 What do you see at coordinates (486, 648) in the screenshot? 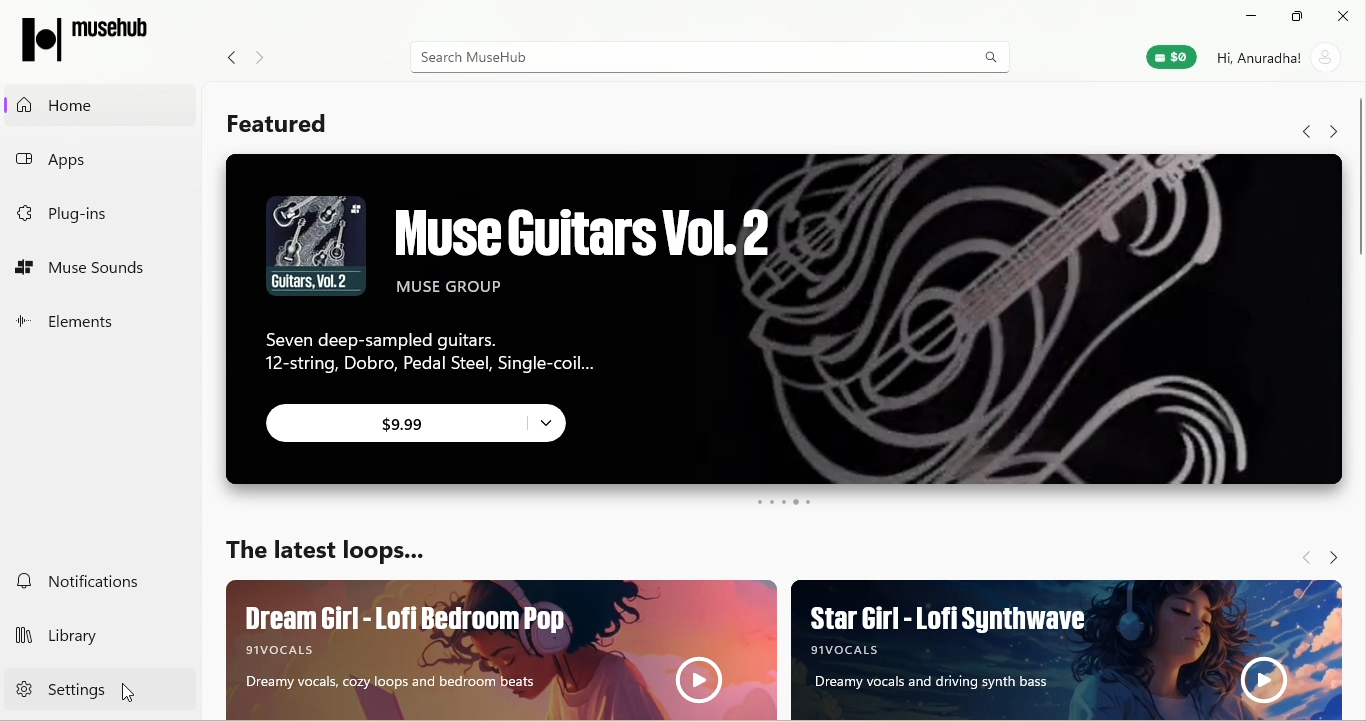
I see `Dream girl-Lofi Bedroom loop` at bounding box center [486, 648].